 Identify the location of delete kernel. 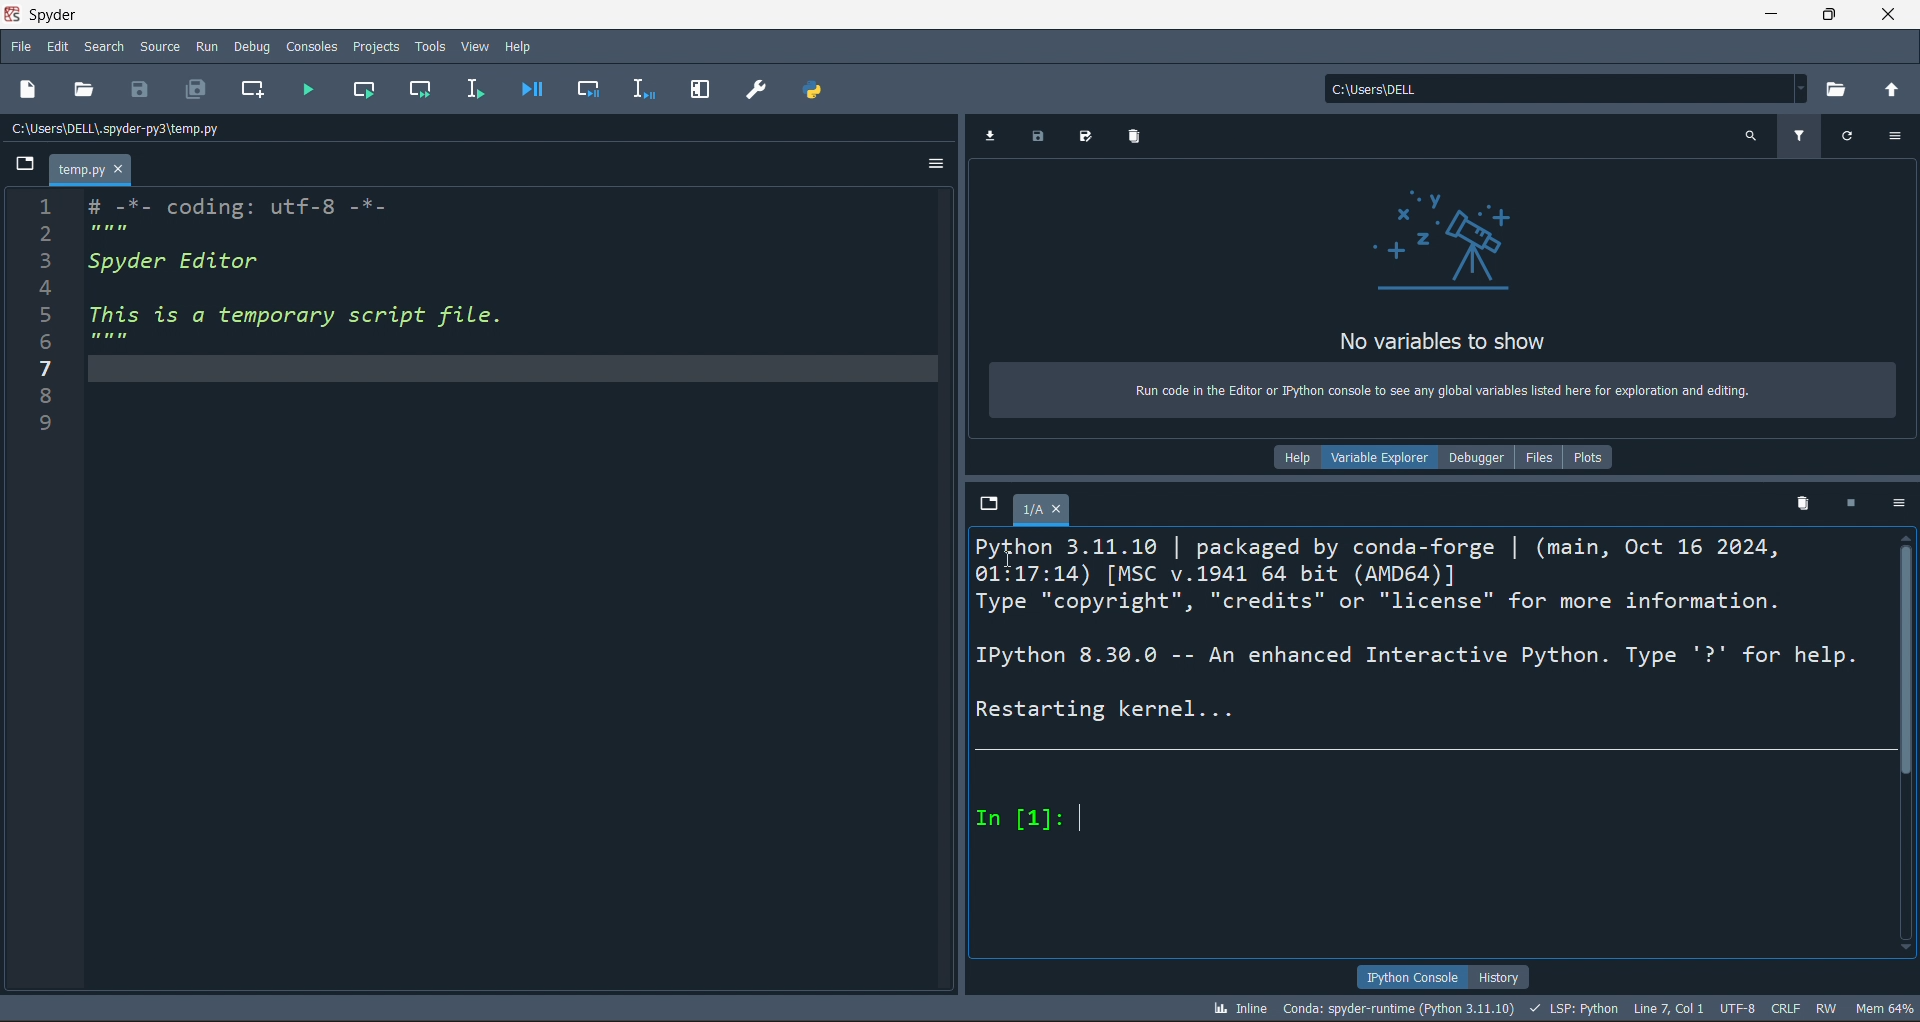
(1804, 507).